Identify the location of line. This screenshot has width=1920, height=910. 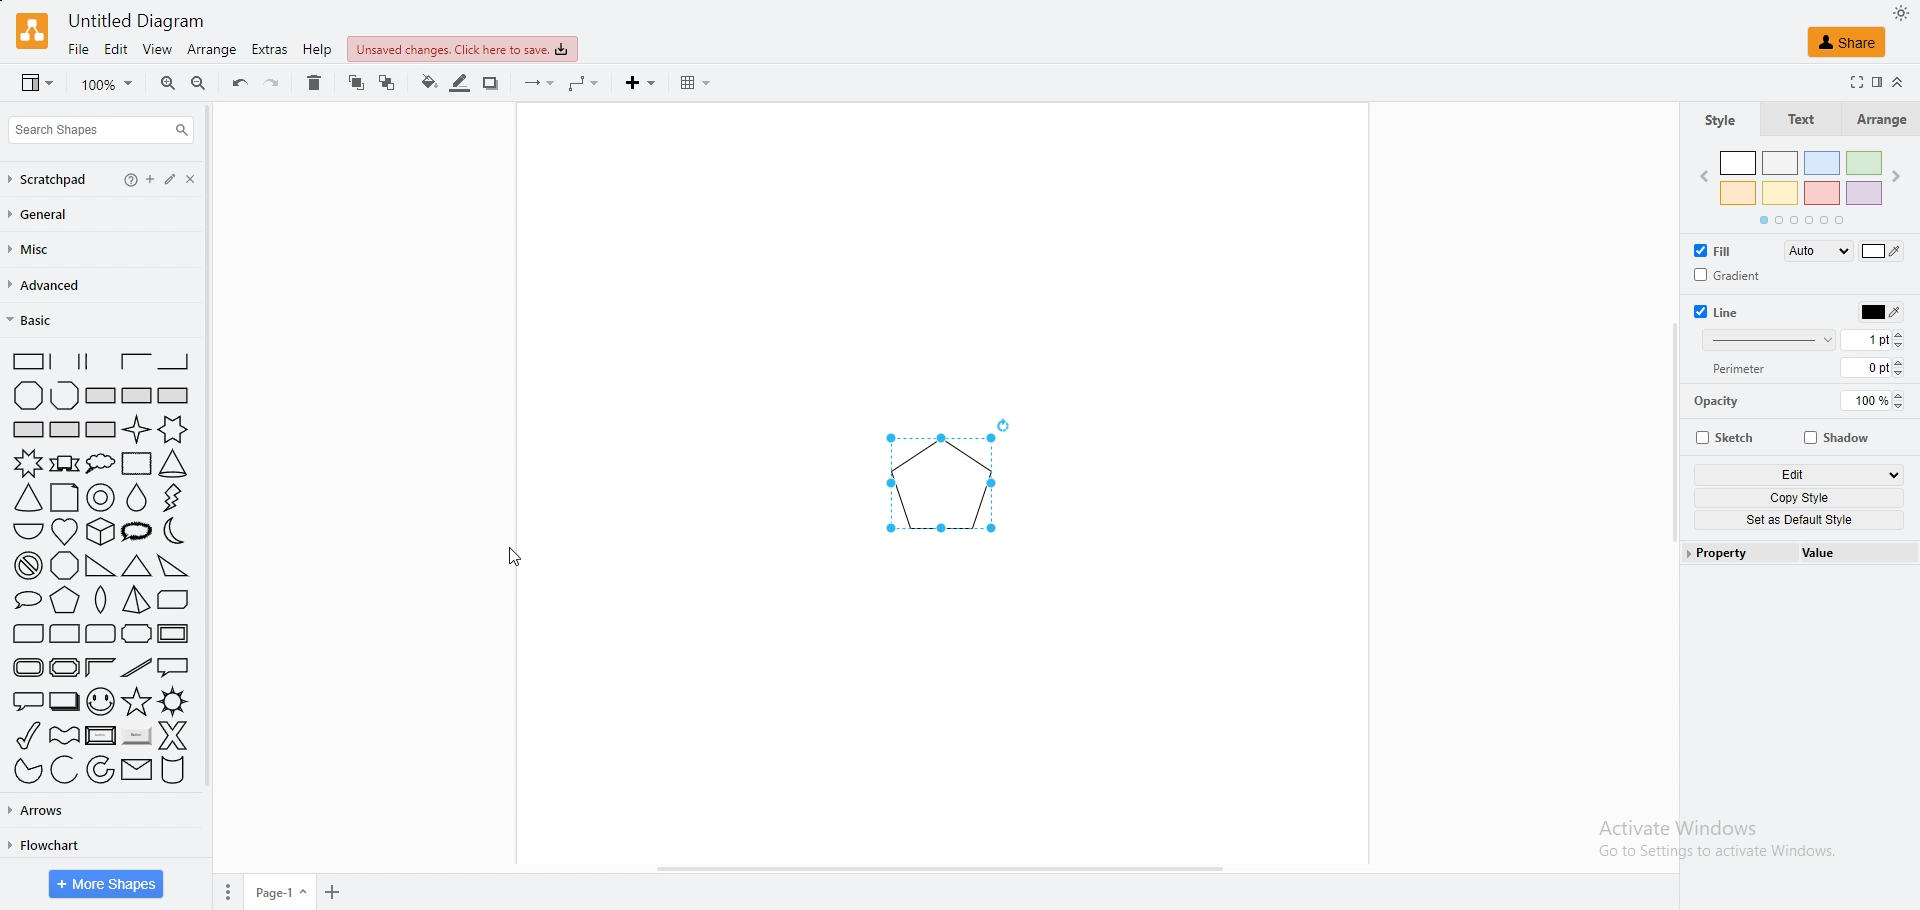
(1723, 313).